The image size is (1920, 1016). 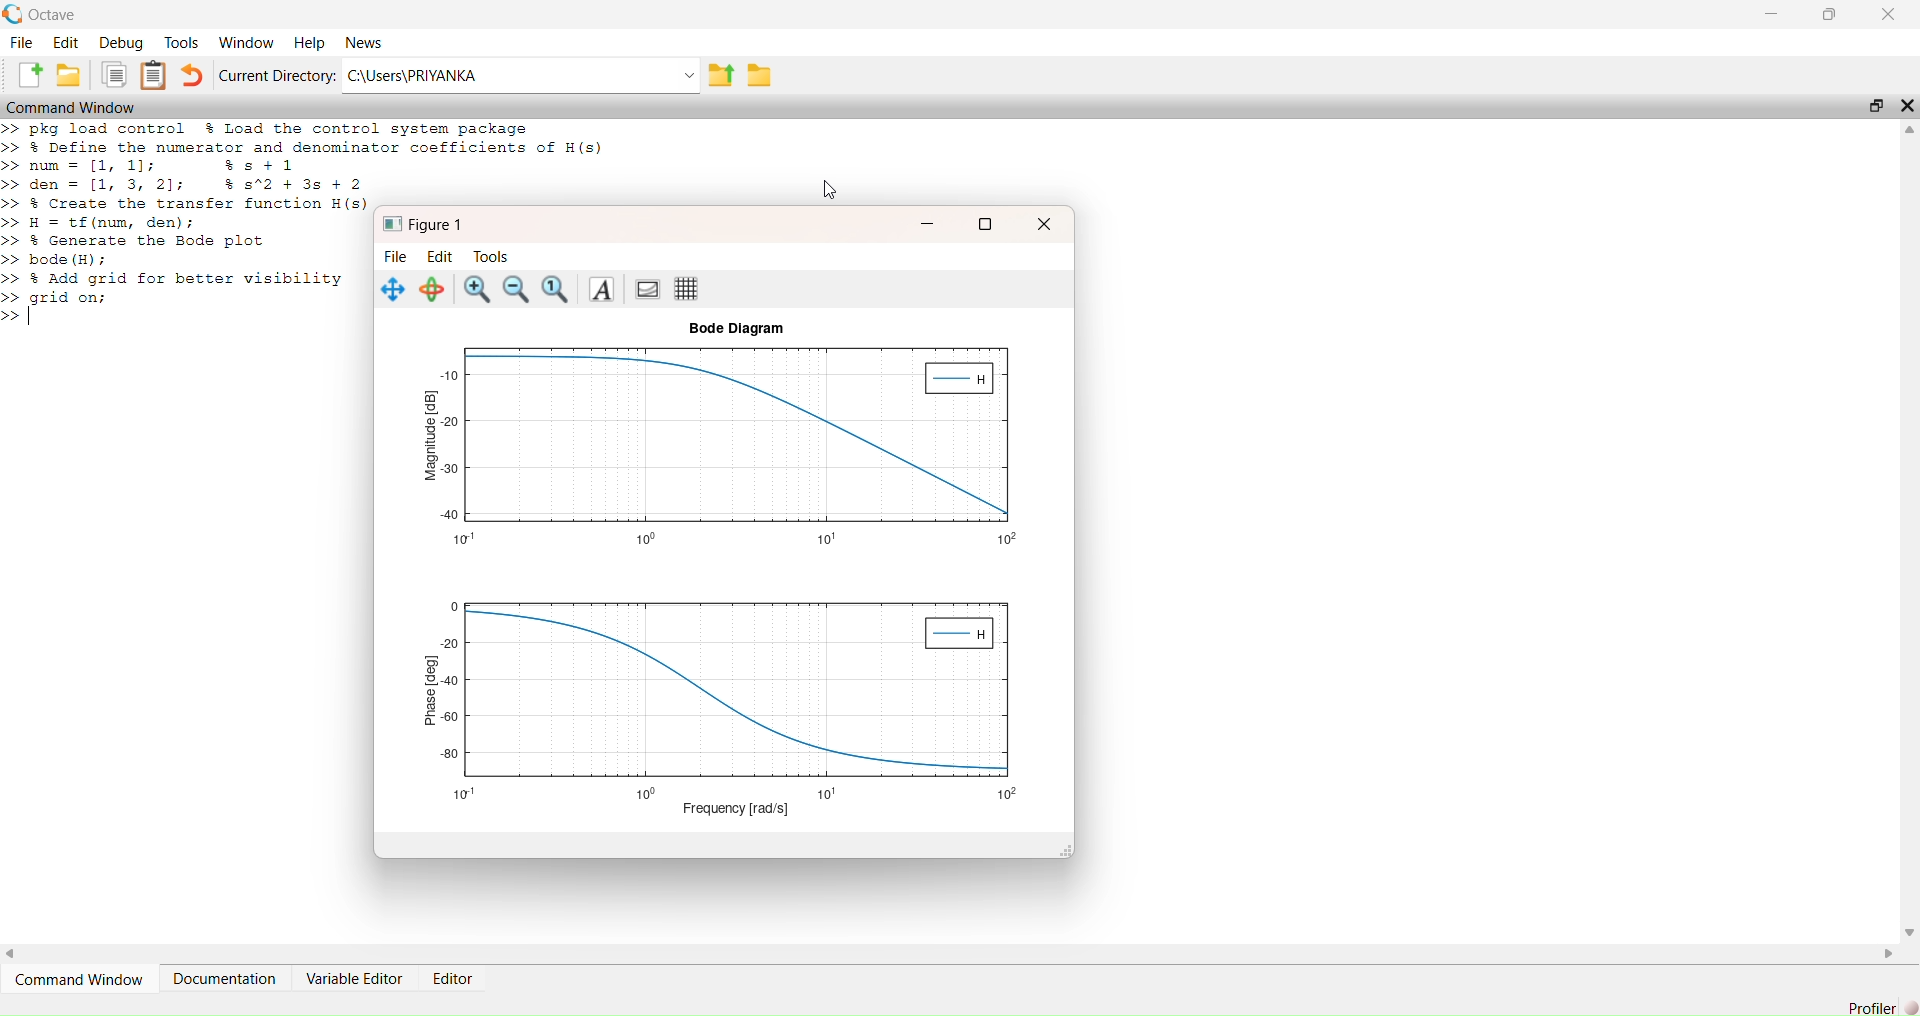 What do you see at coordinates (1910, 531) in the screenshot?
I see `vertical scroll bar` at bounding box center [1910, 531].